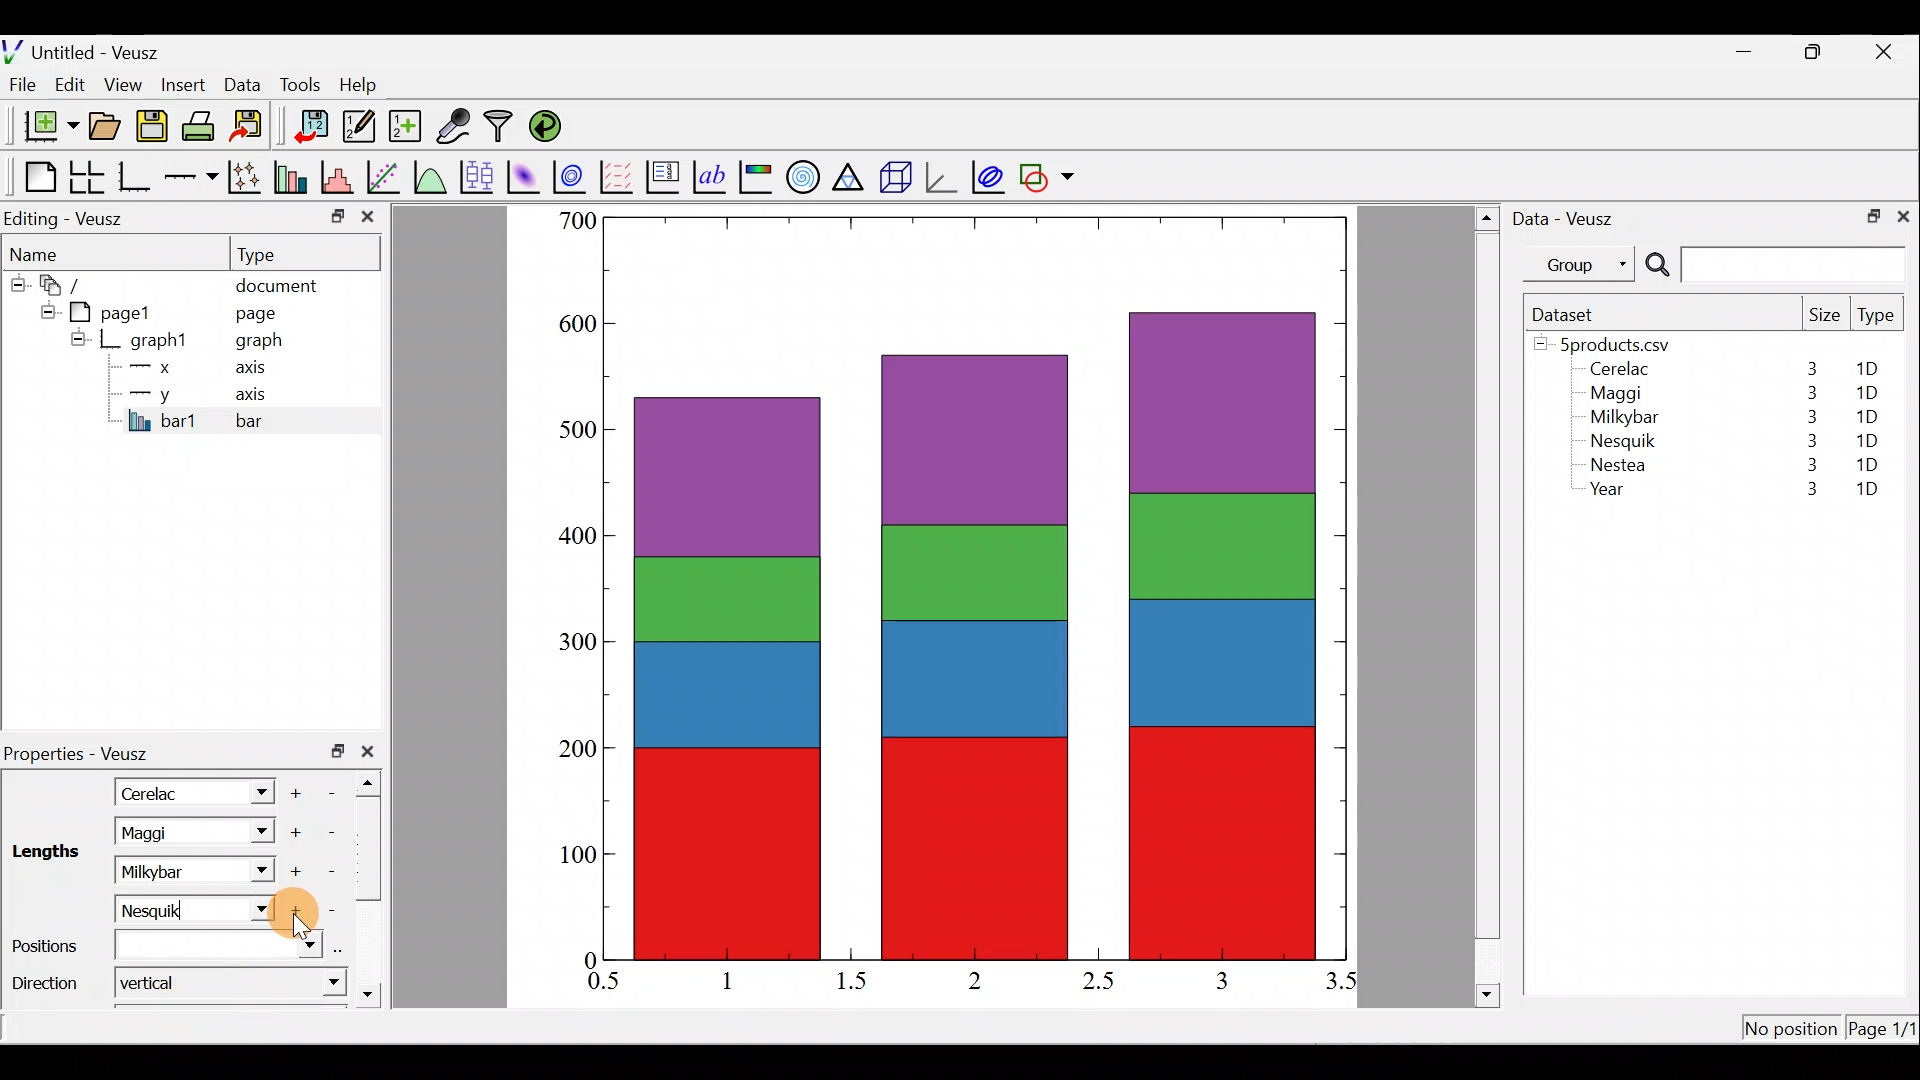 The height and width of the screenshot is (1080, 1920). What do you see at coordinates (665, 175) in the screenshot?
I see `Plot key` at bounding box center [665, 175].